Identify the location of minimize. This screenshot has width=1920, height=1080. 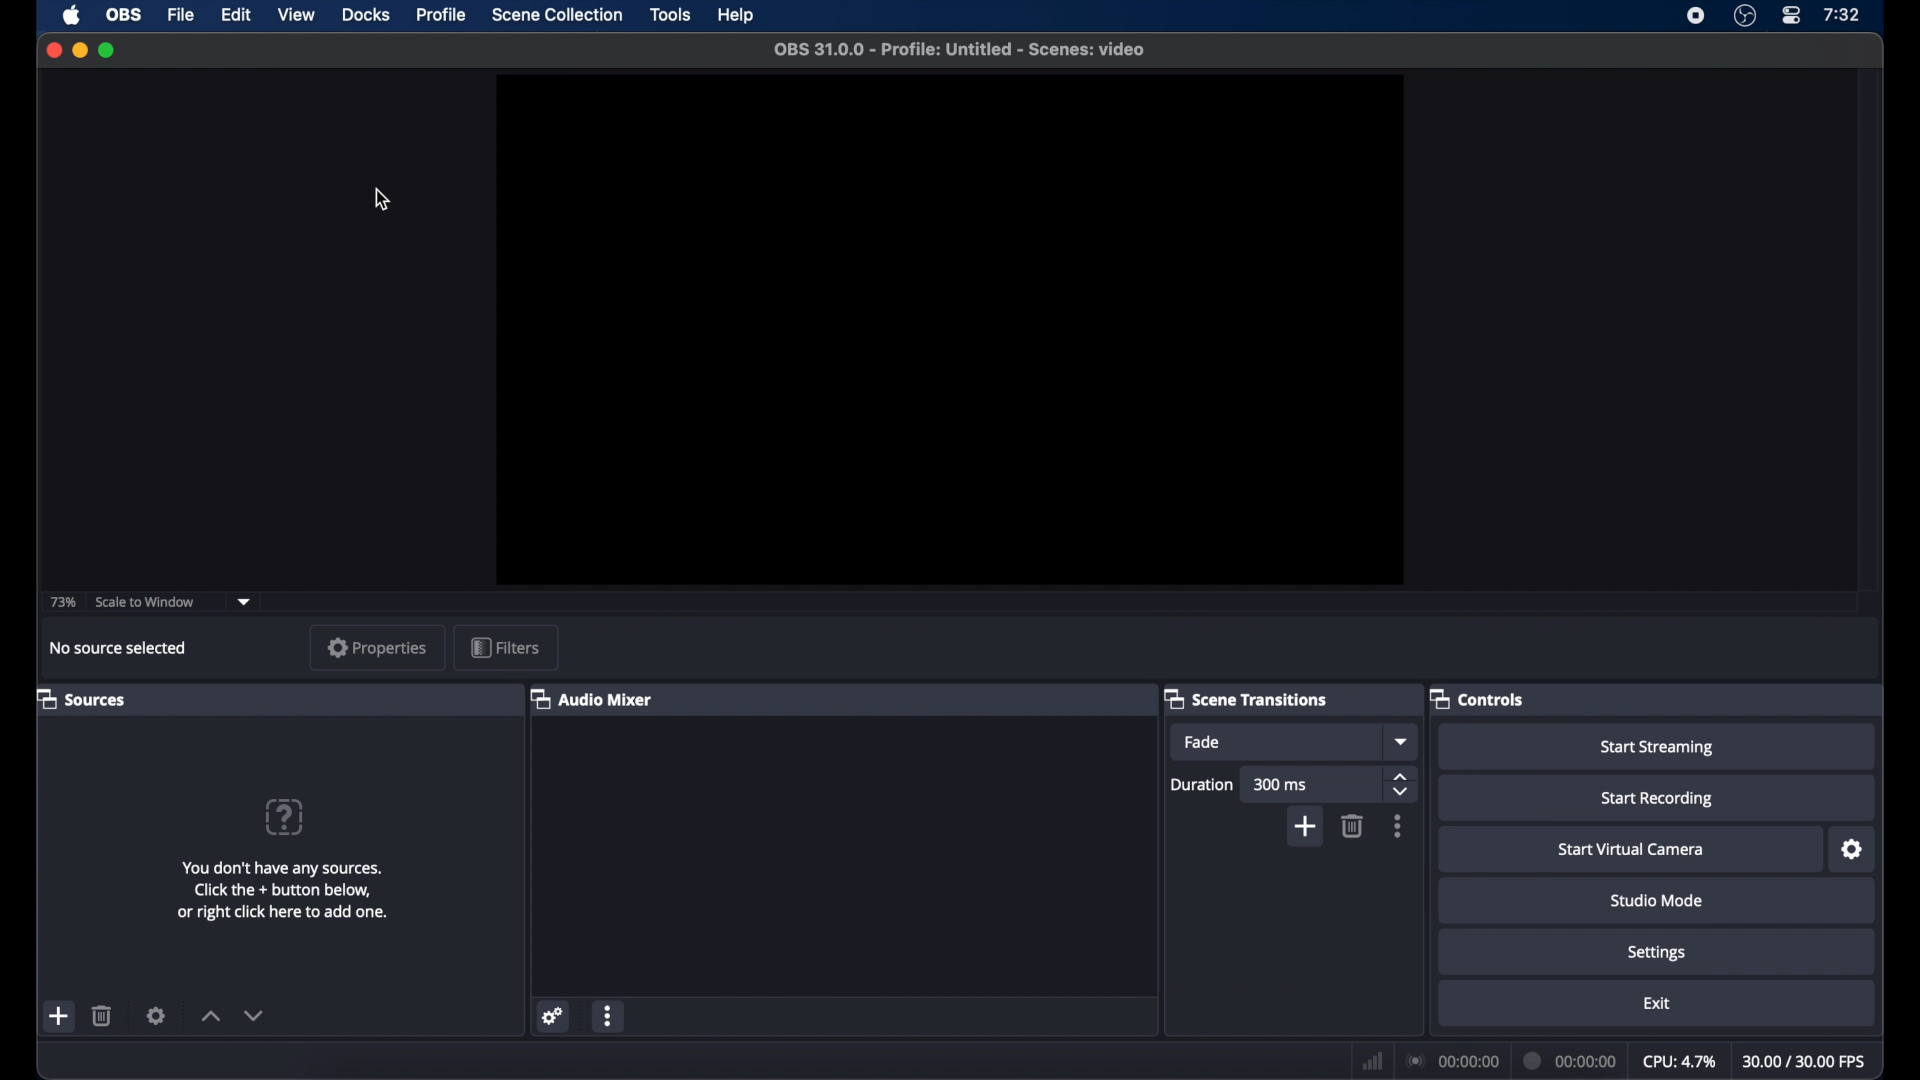
(79, 49).